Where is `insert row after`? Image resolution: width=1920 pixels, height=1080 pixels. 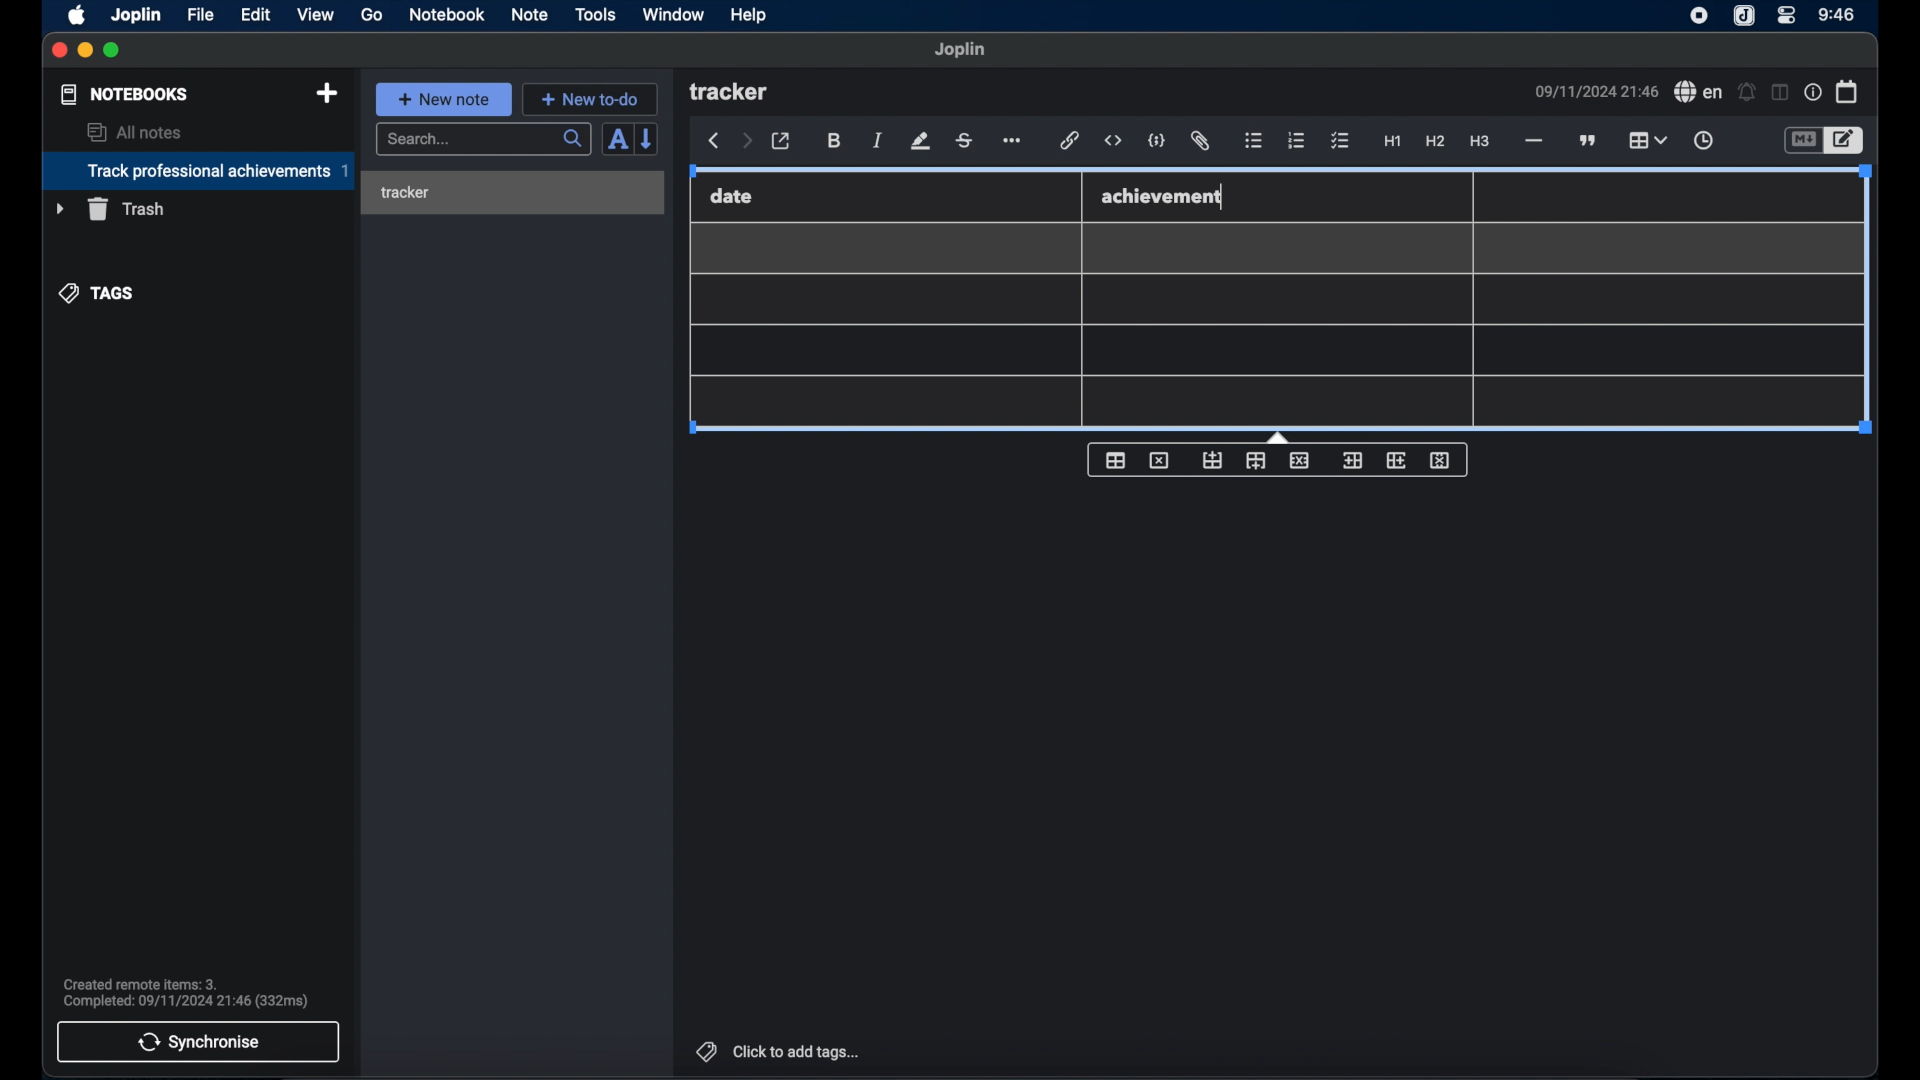 insert row after is located at coordinates (1256, 461).